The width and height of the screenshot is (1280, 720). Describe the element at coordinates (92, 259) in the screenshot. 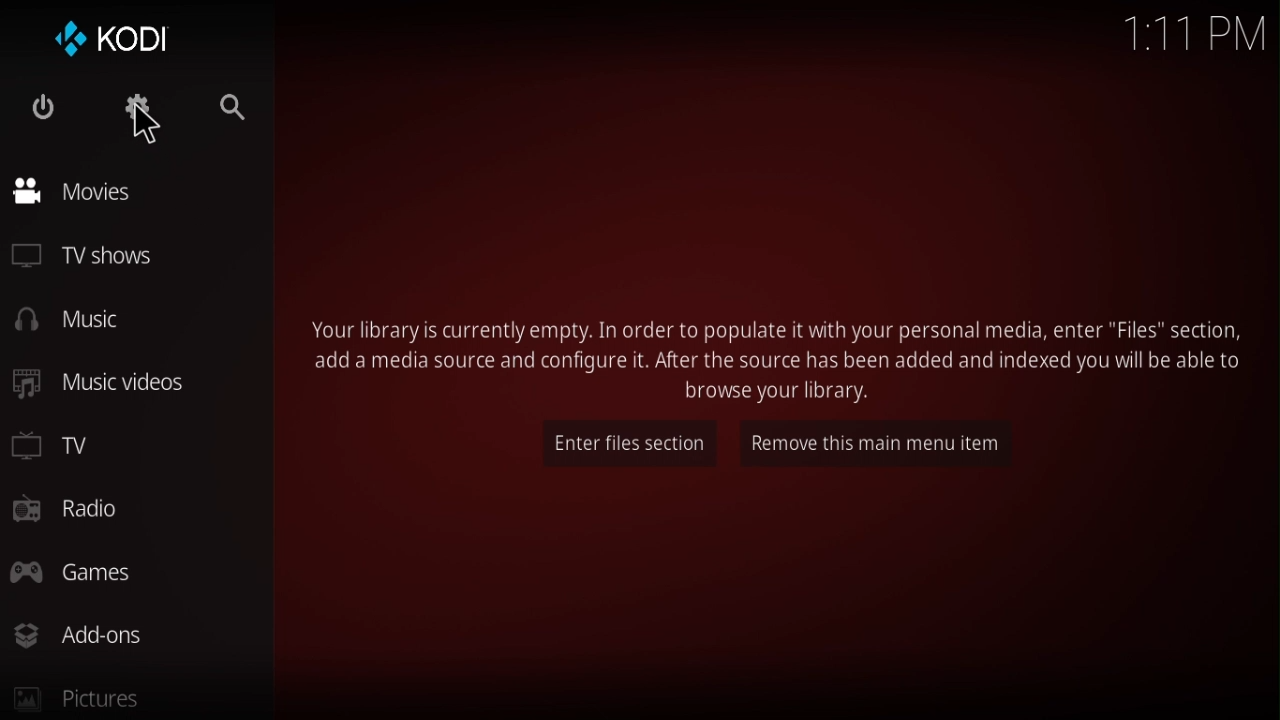

I see `Tv shows` at that location.